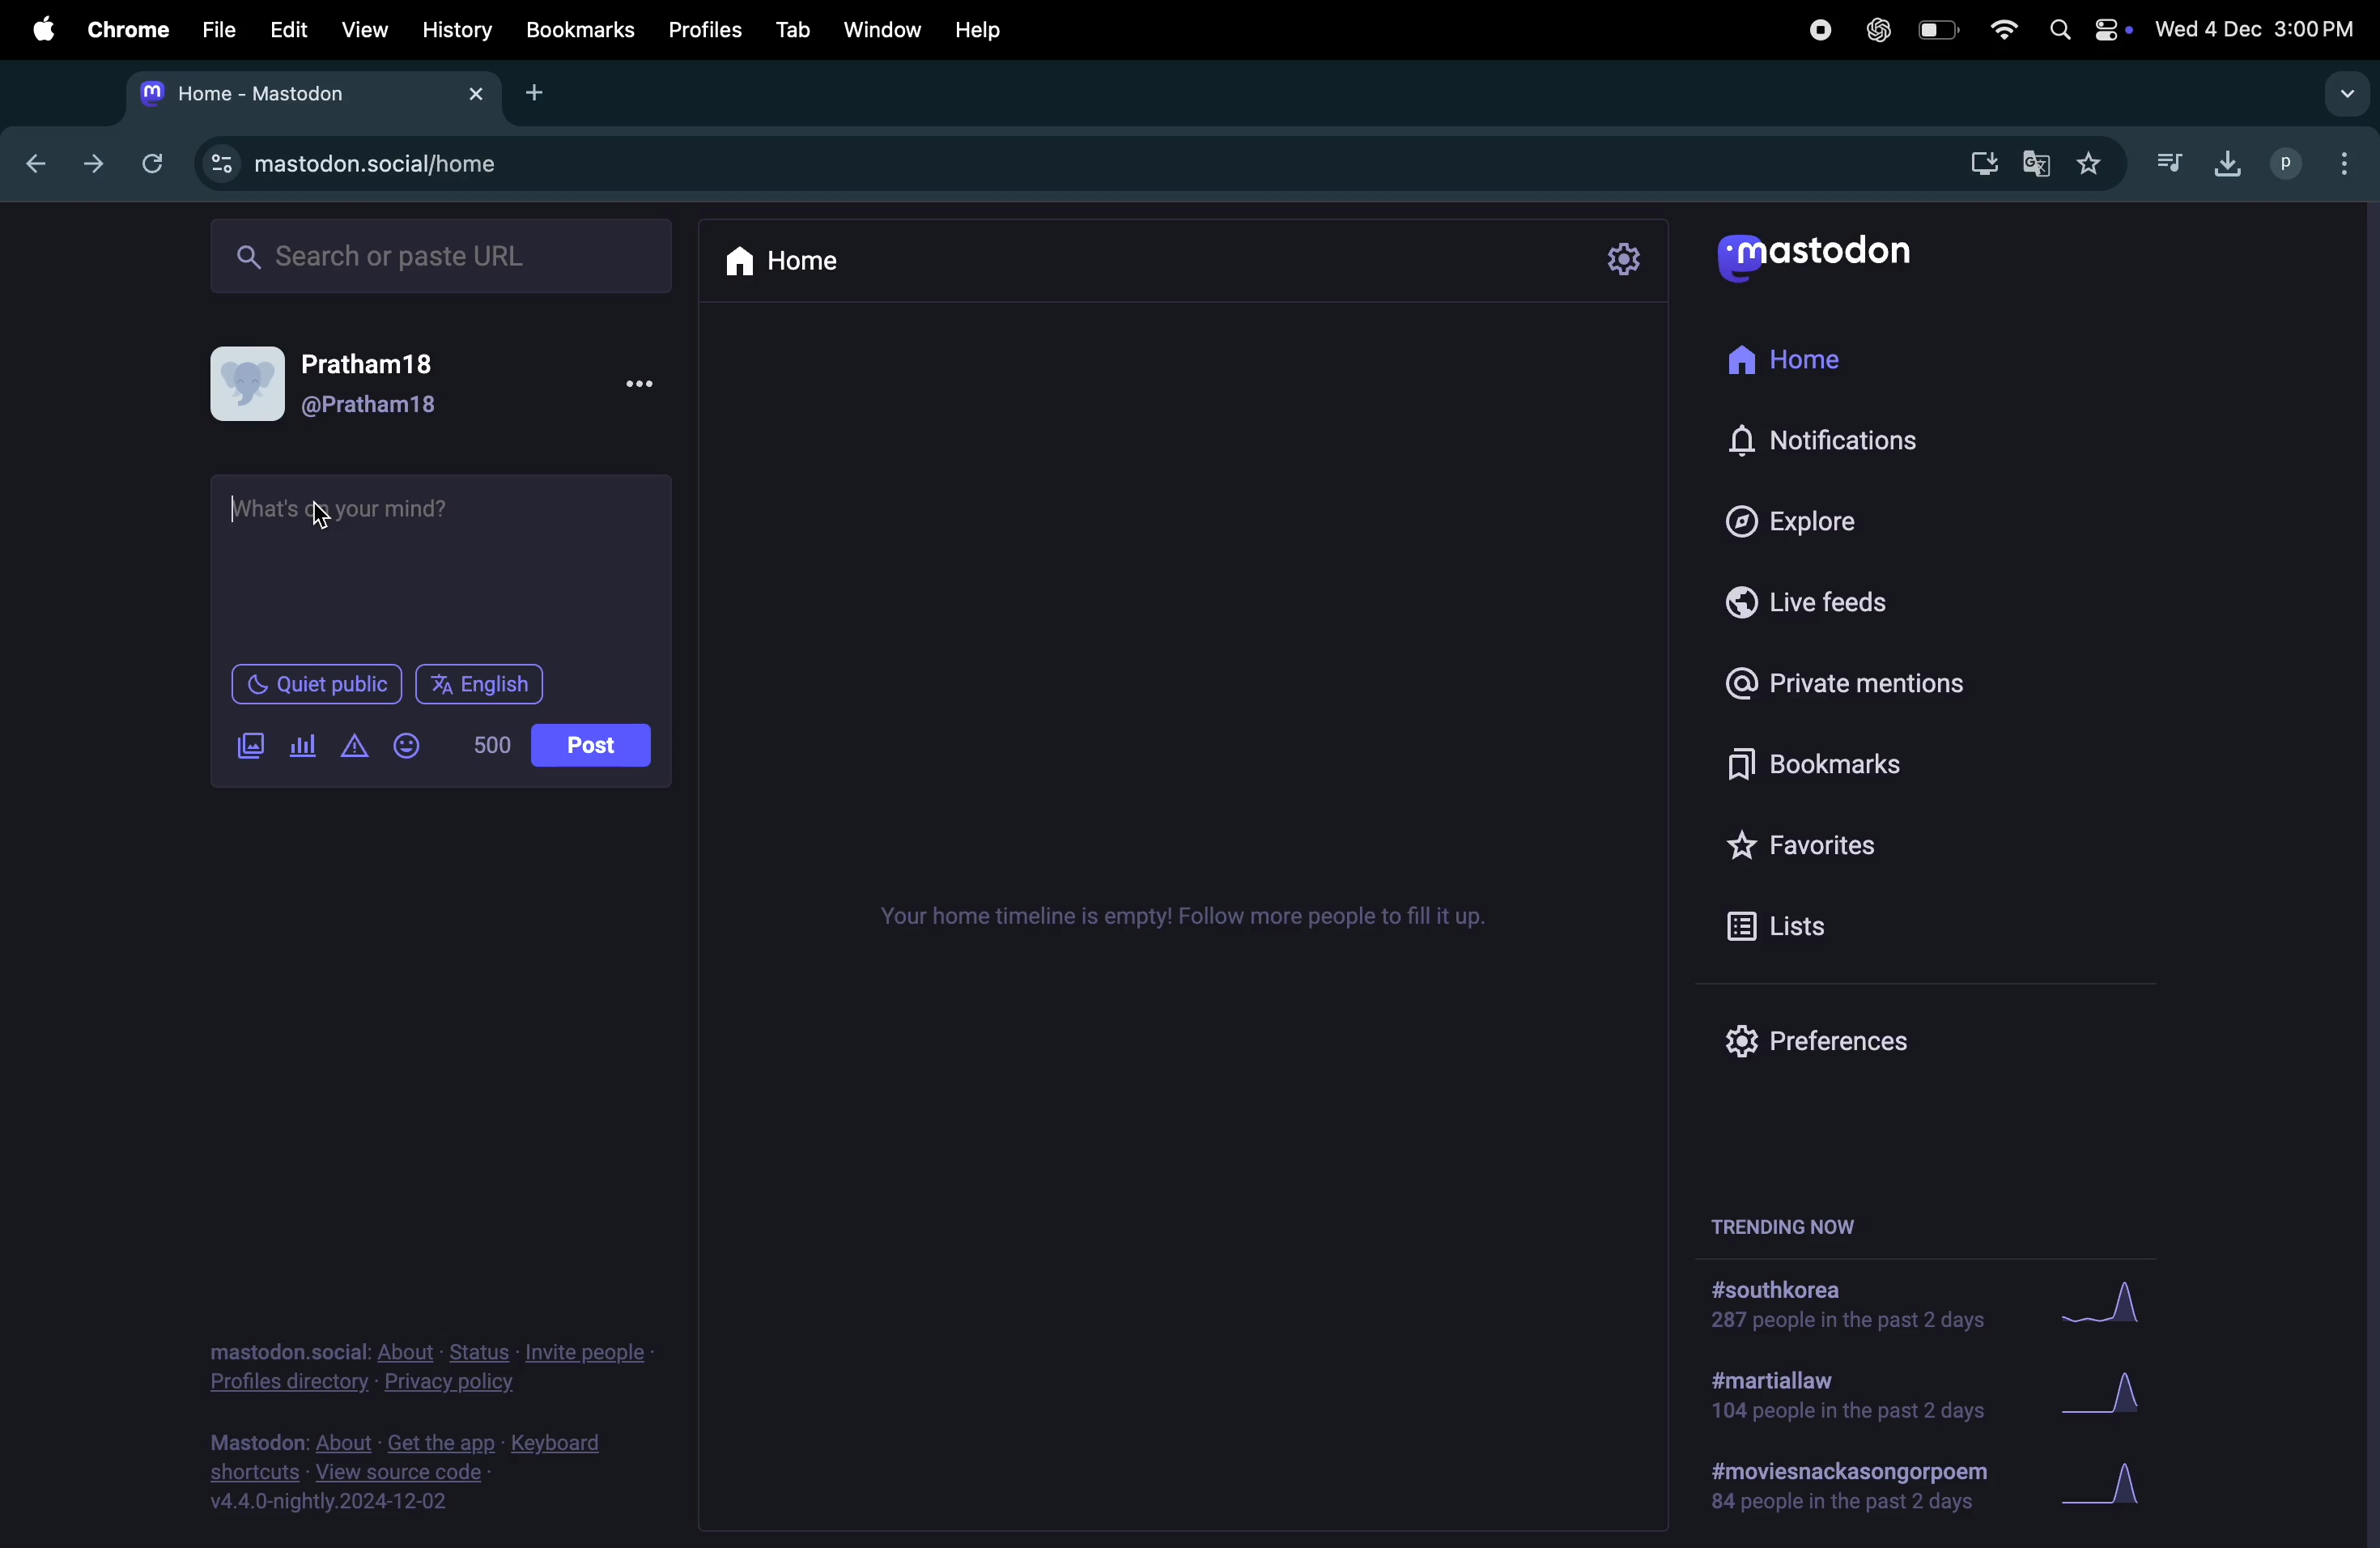  Describe the element at coordinates (2254, 29) in the screenshot. I see `date and time` at that location.